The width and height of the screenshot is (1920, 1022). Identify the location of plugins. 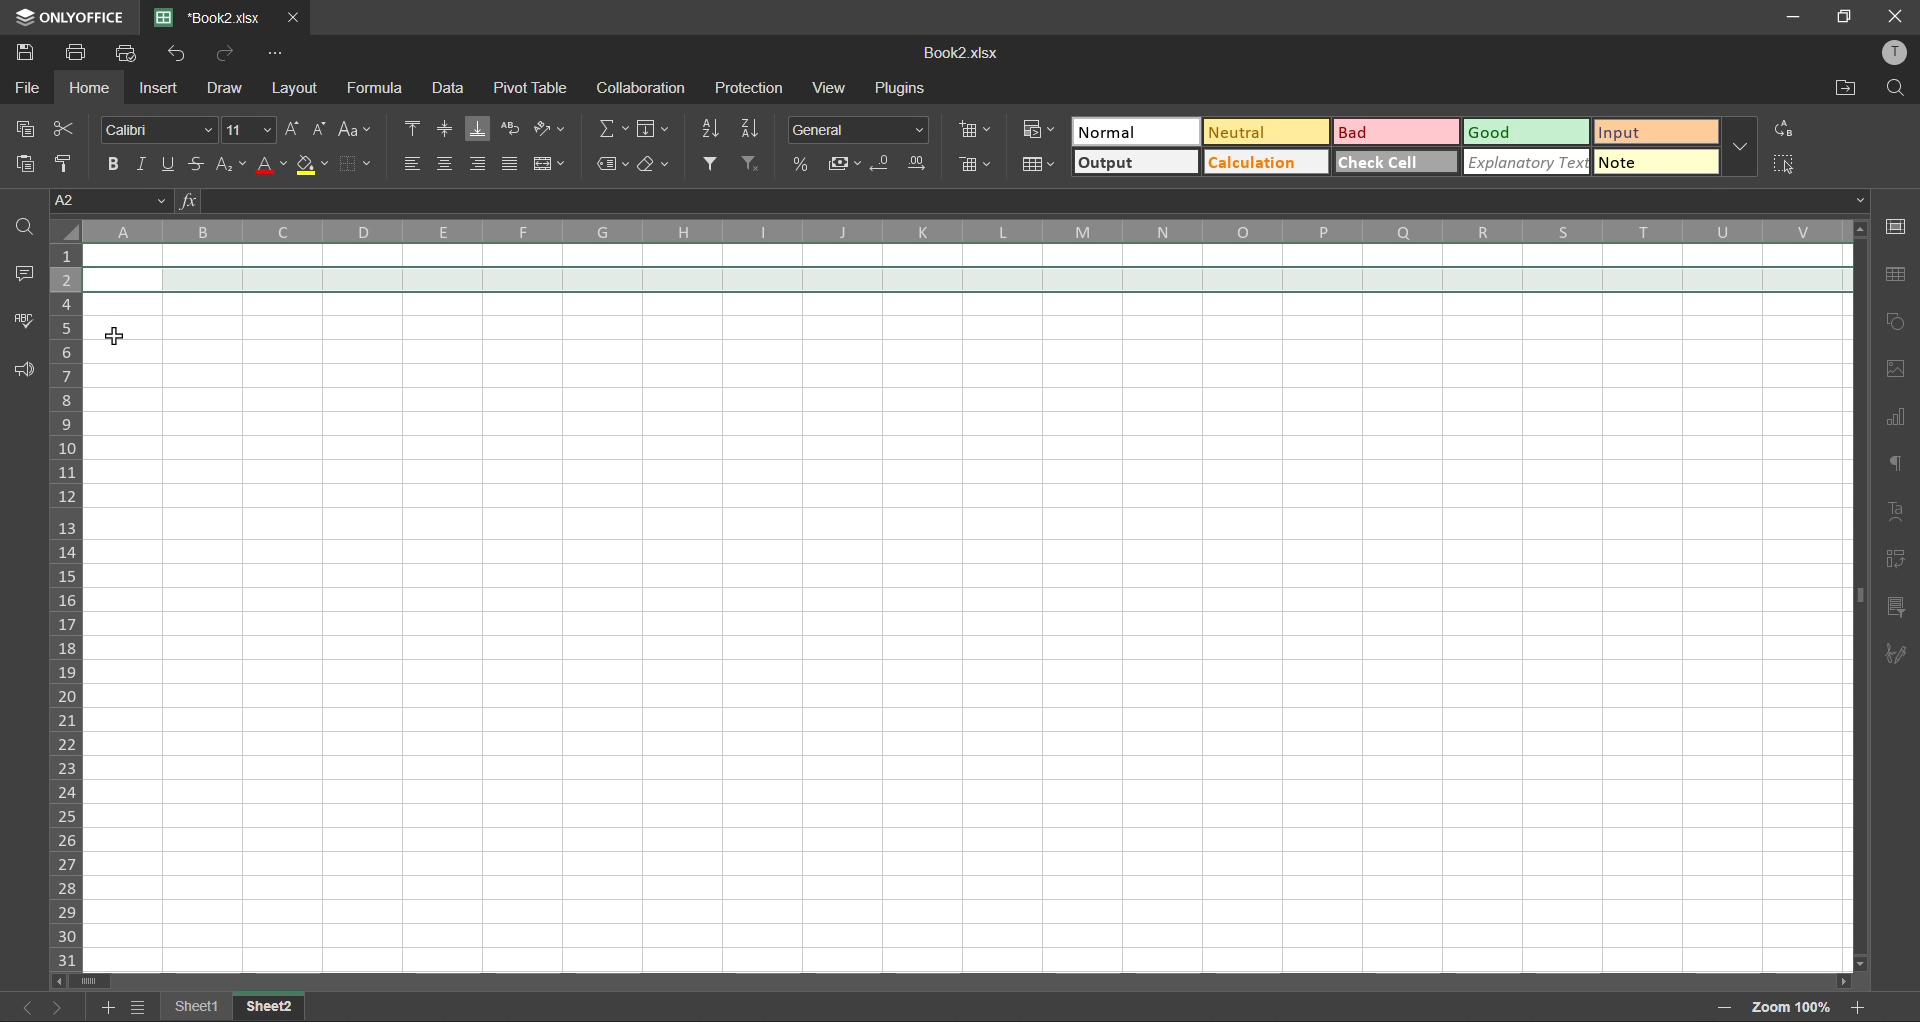
(898, 86).